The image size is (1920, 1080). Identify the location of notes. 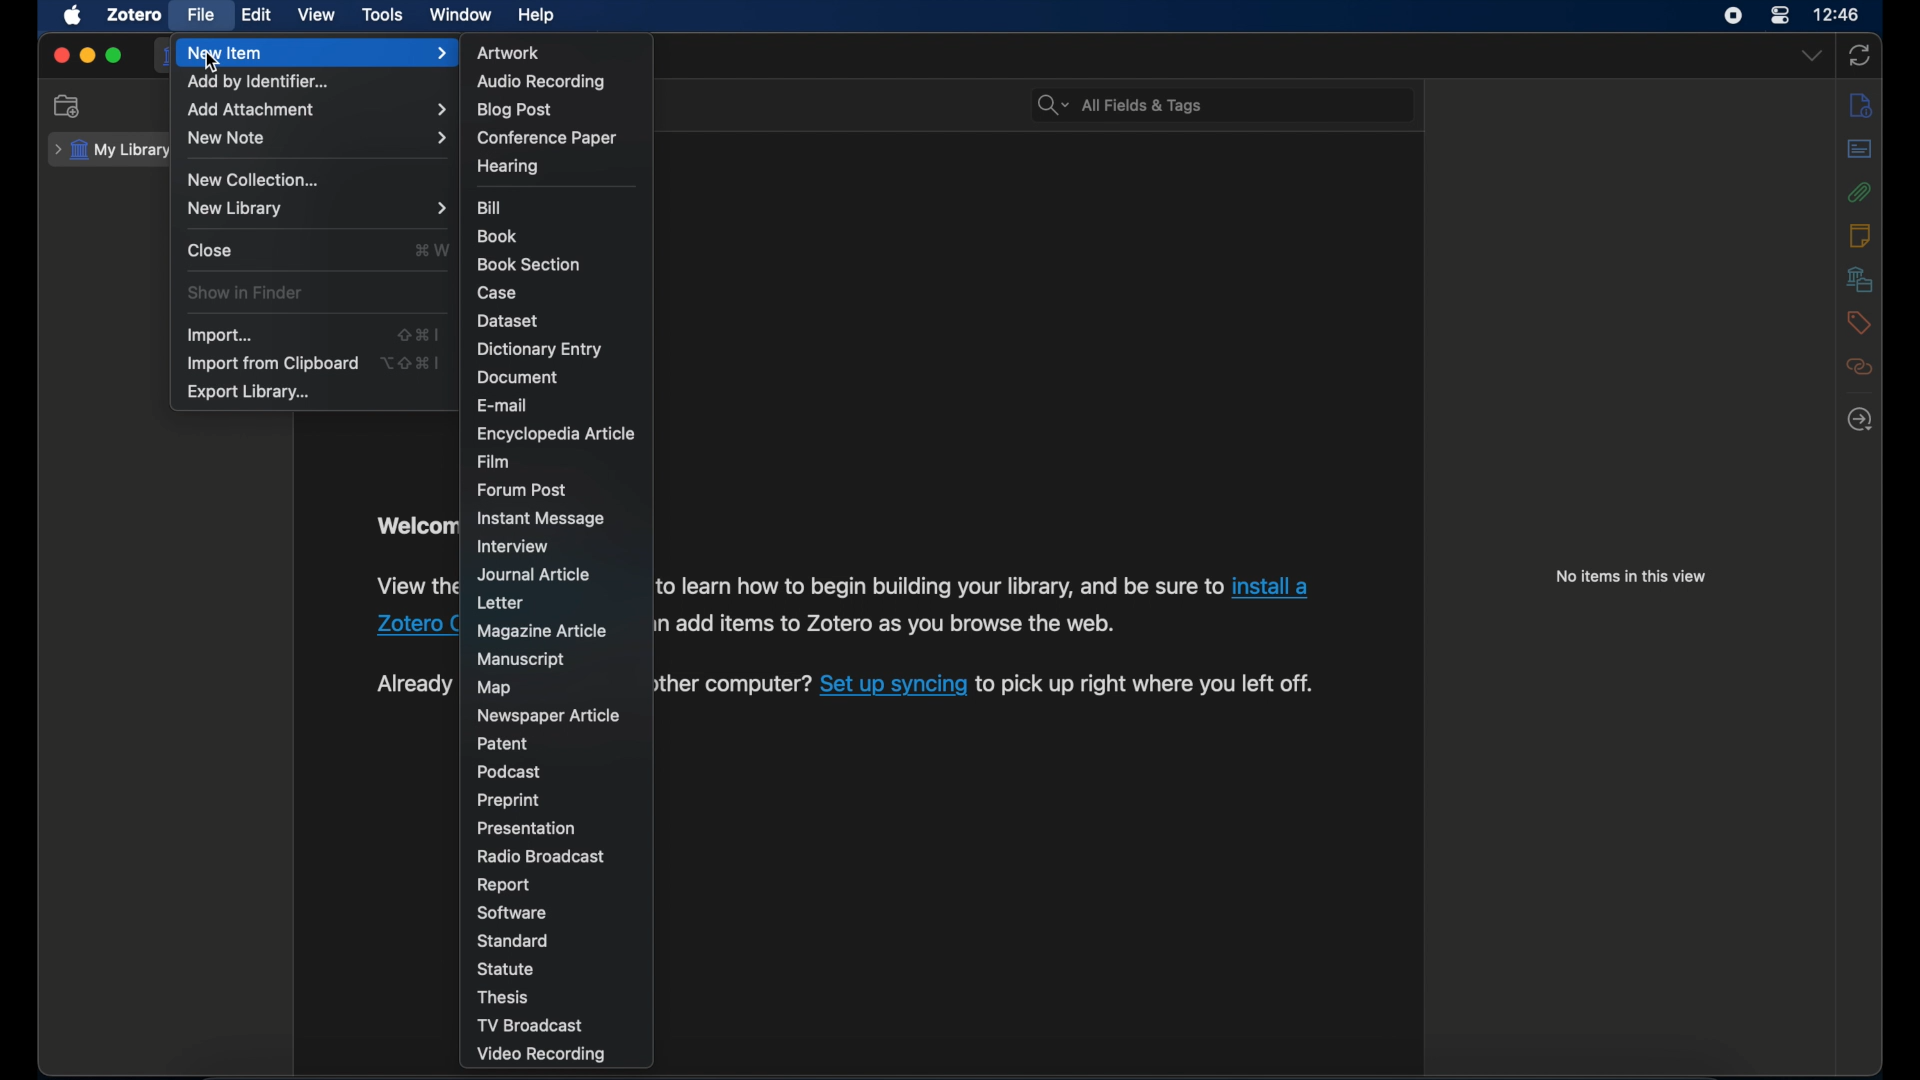
(1864, 104).